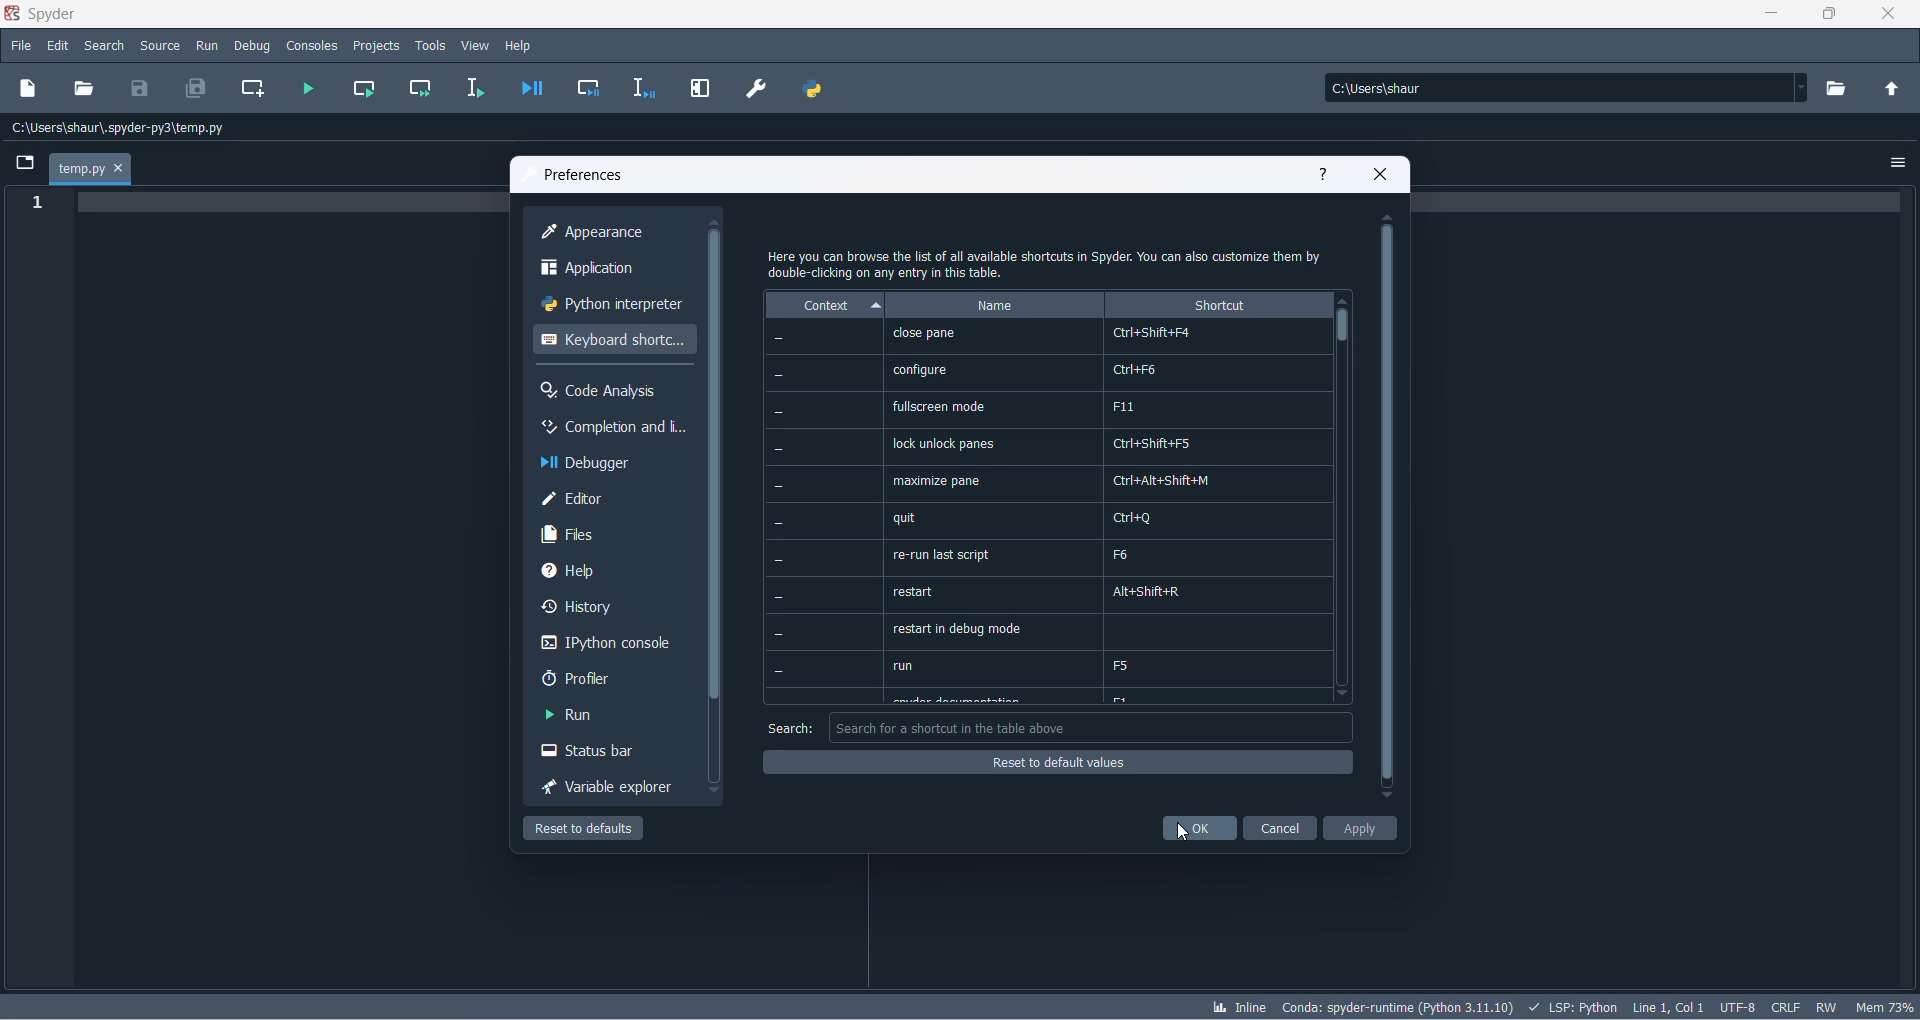 This screenshot has height=1020, width=1920. What do you see at coordinates (1823, 1006) in the screenshot?
I see `file control` at bounding box center [1823, 1006].